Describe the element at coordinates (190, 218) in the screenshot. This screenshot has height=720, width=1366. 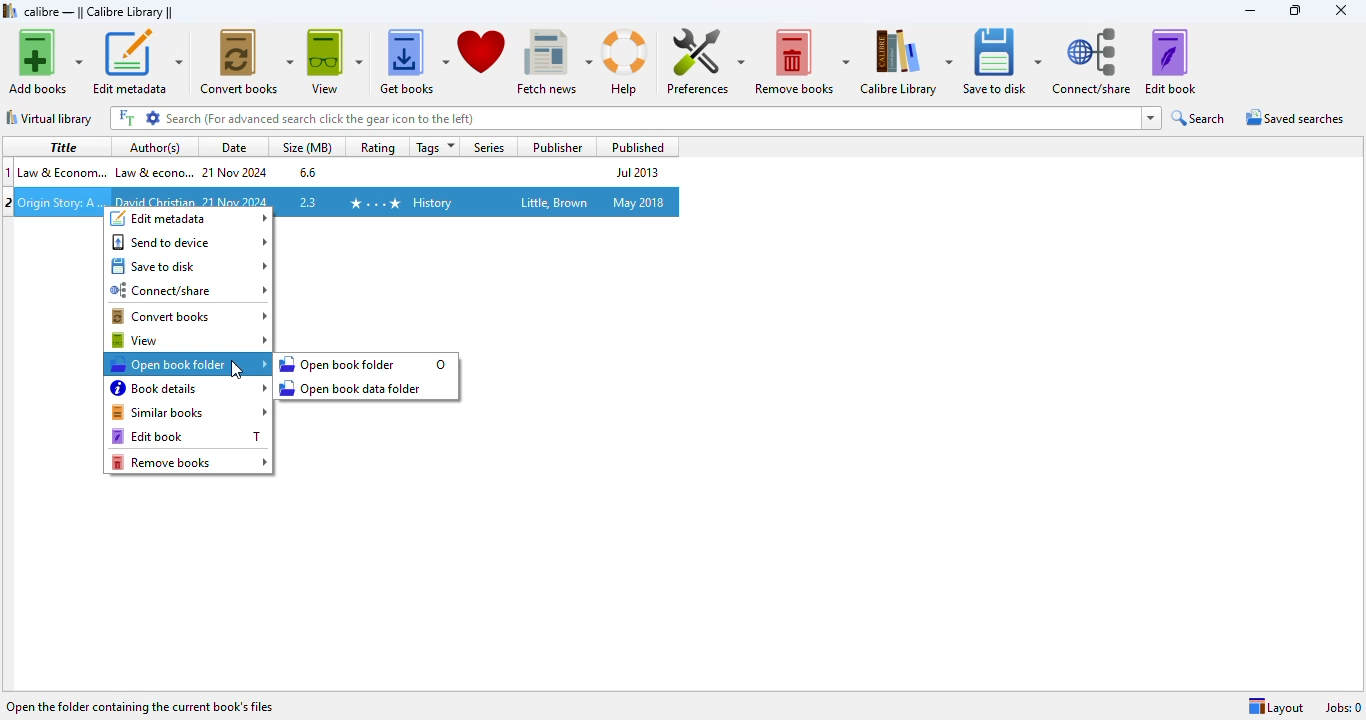
I see `edit metadata` at that location.